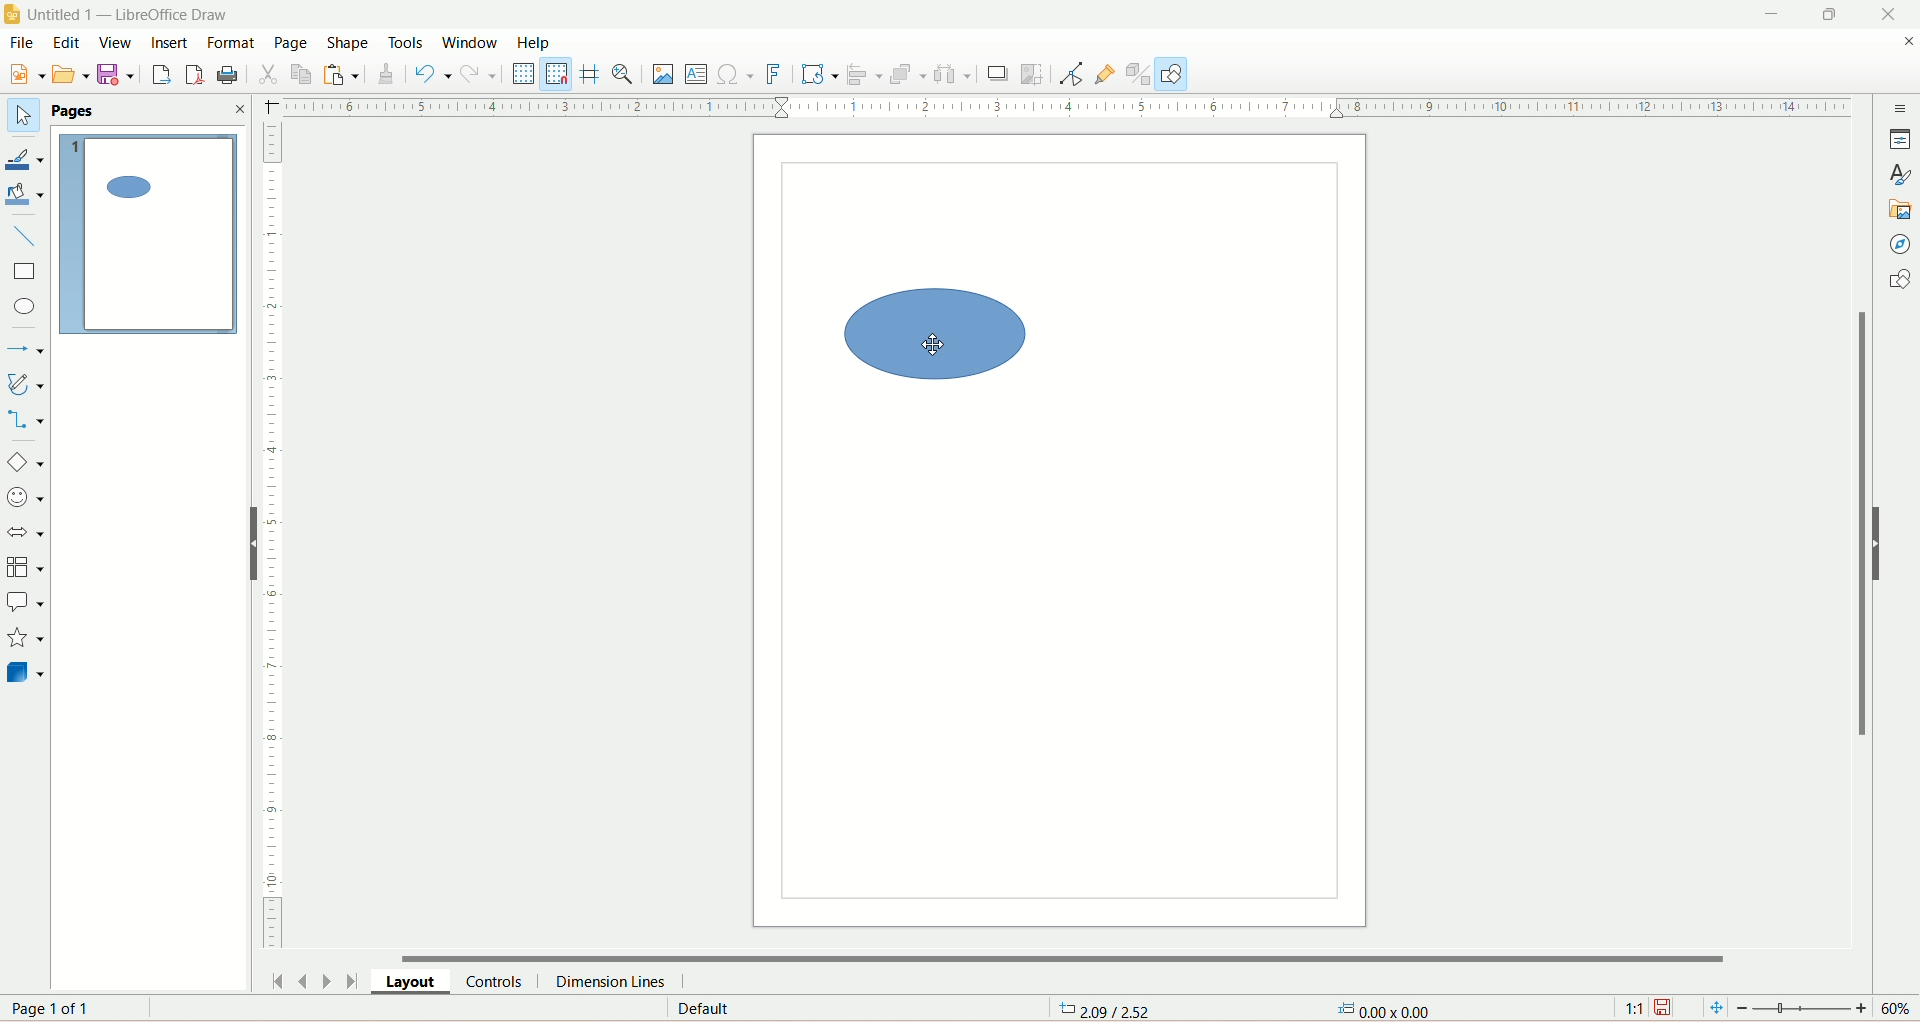 This screenshot has height=1022, width=1920. What do you see at coordinates (296, 42) in the screenshot?
I see `page` at bounding box center [296, 42].